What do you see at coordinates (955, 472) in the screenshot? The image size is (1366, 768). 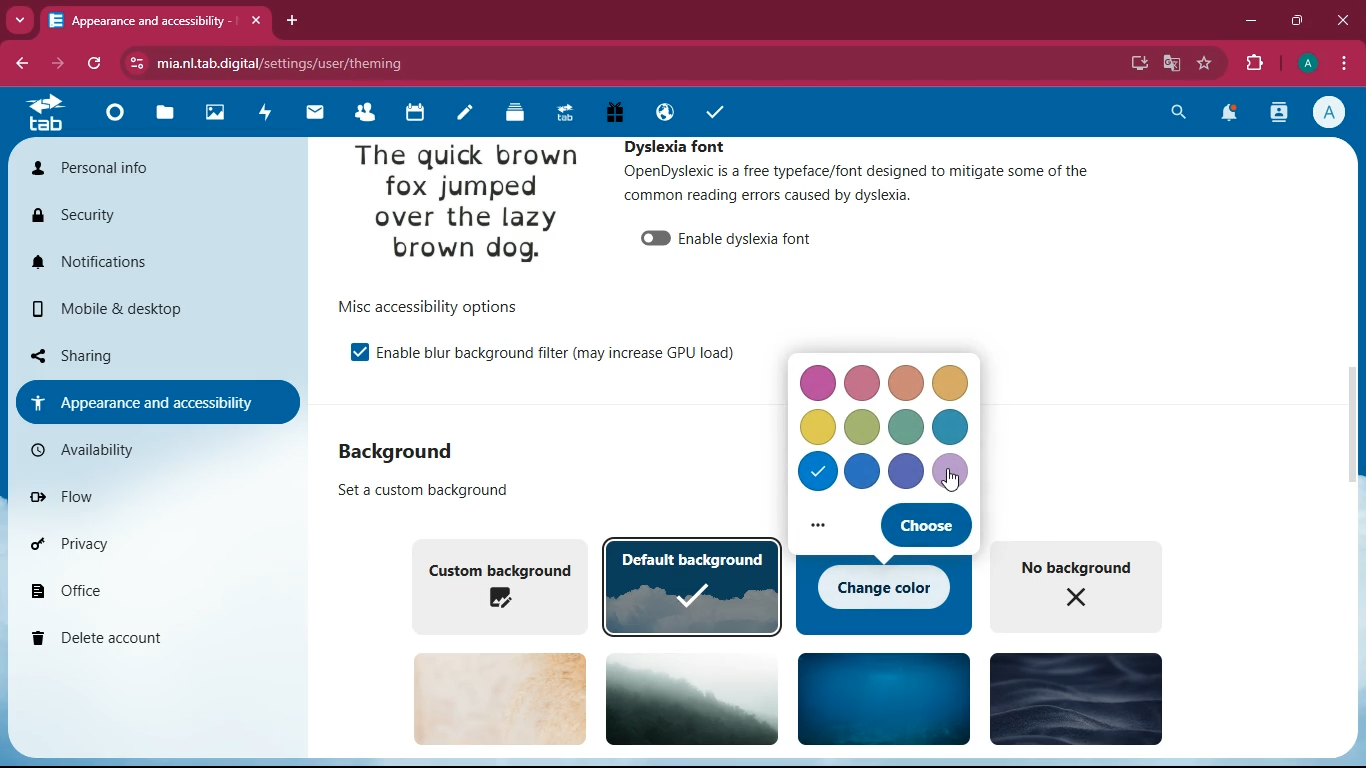 I see `color` at bounding box center [955, 472].